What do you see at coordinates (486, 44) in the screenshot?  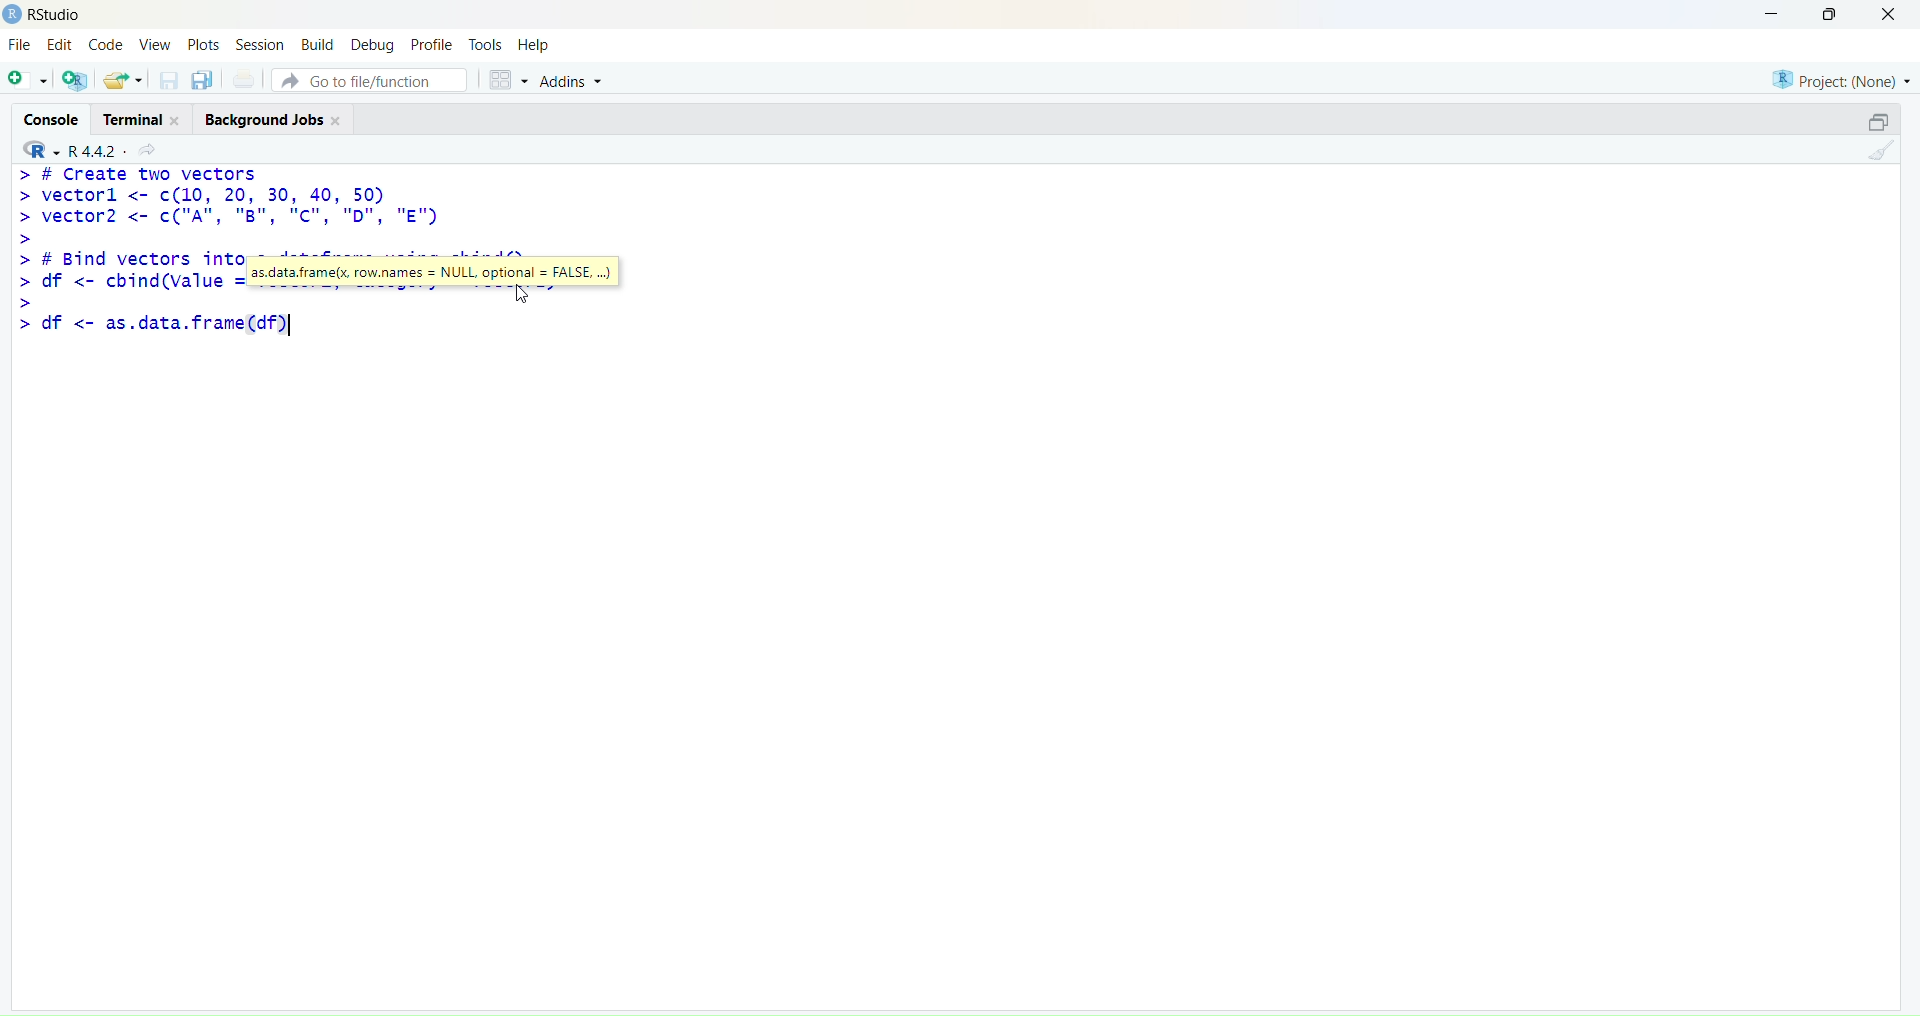 I see `Tools` at bounding box center [486, 44].